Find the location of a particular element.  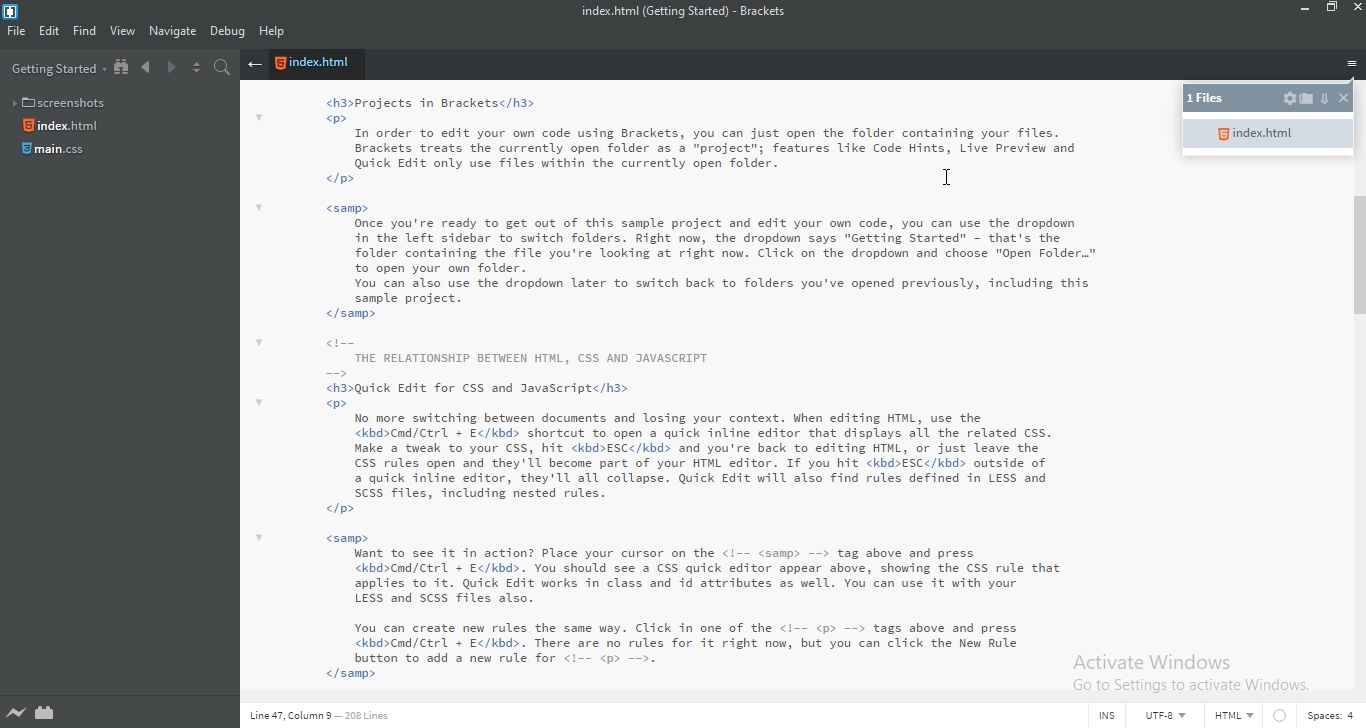

Previous document is located at coordinates (148, 68).